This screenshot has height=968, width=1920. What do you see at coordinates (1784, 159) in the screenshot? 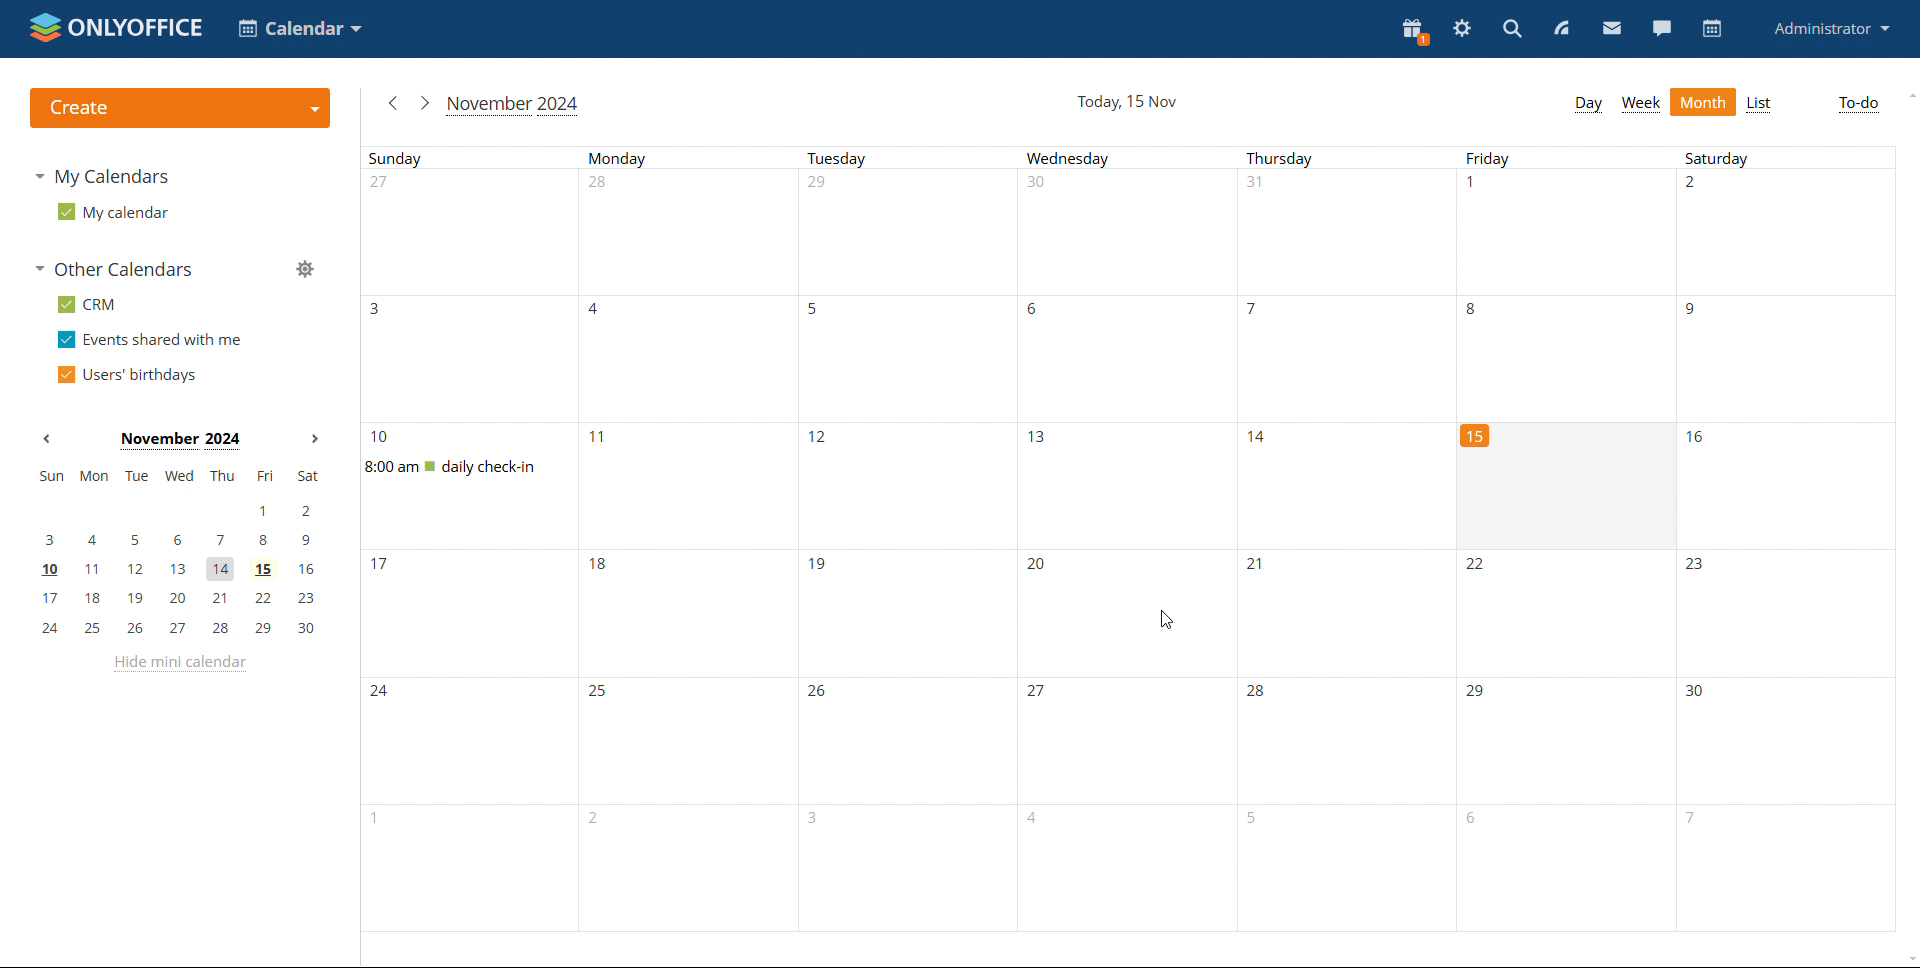
I see `individual day` at bounding box center [1784, 159].